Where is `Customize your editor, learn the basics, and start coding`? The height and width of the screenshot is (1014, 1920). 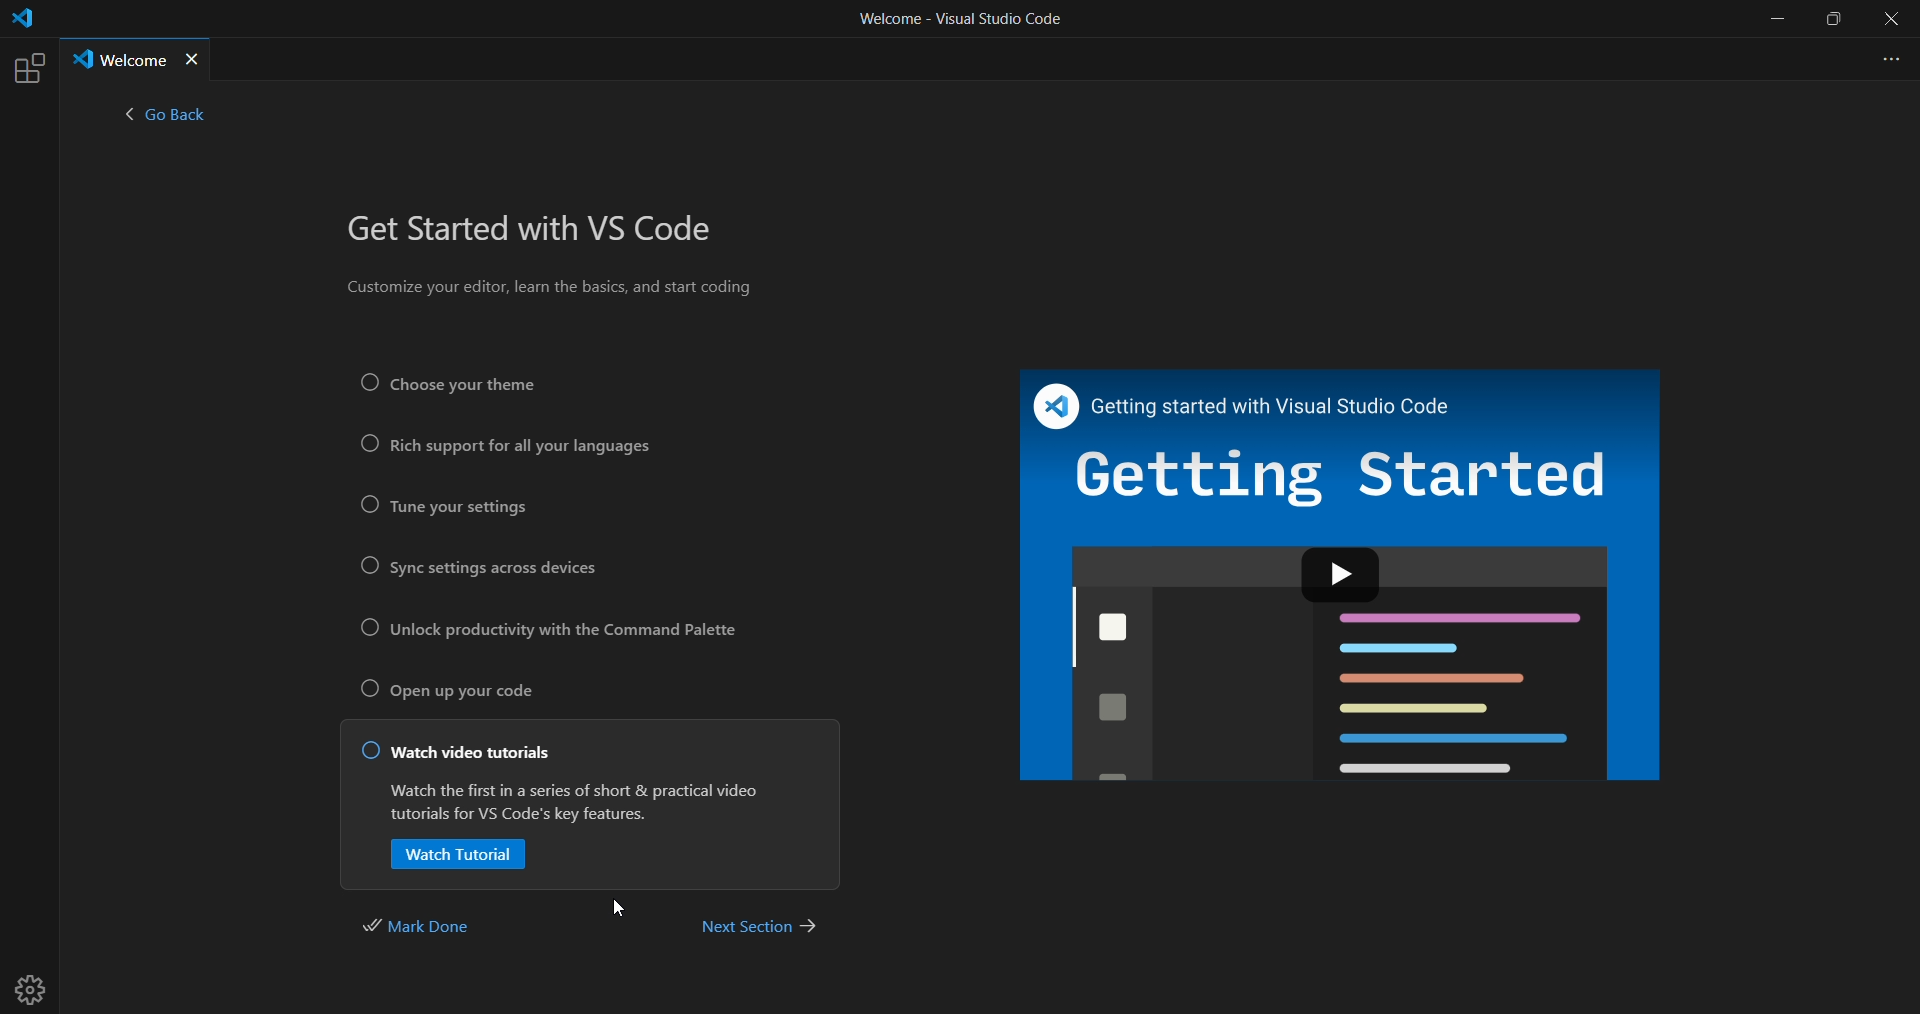 Customize your editor, learn the basics, and start coding is located at coordinates (554, 291).